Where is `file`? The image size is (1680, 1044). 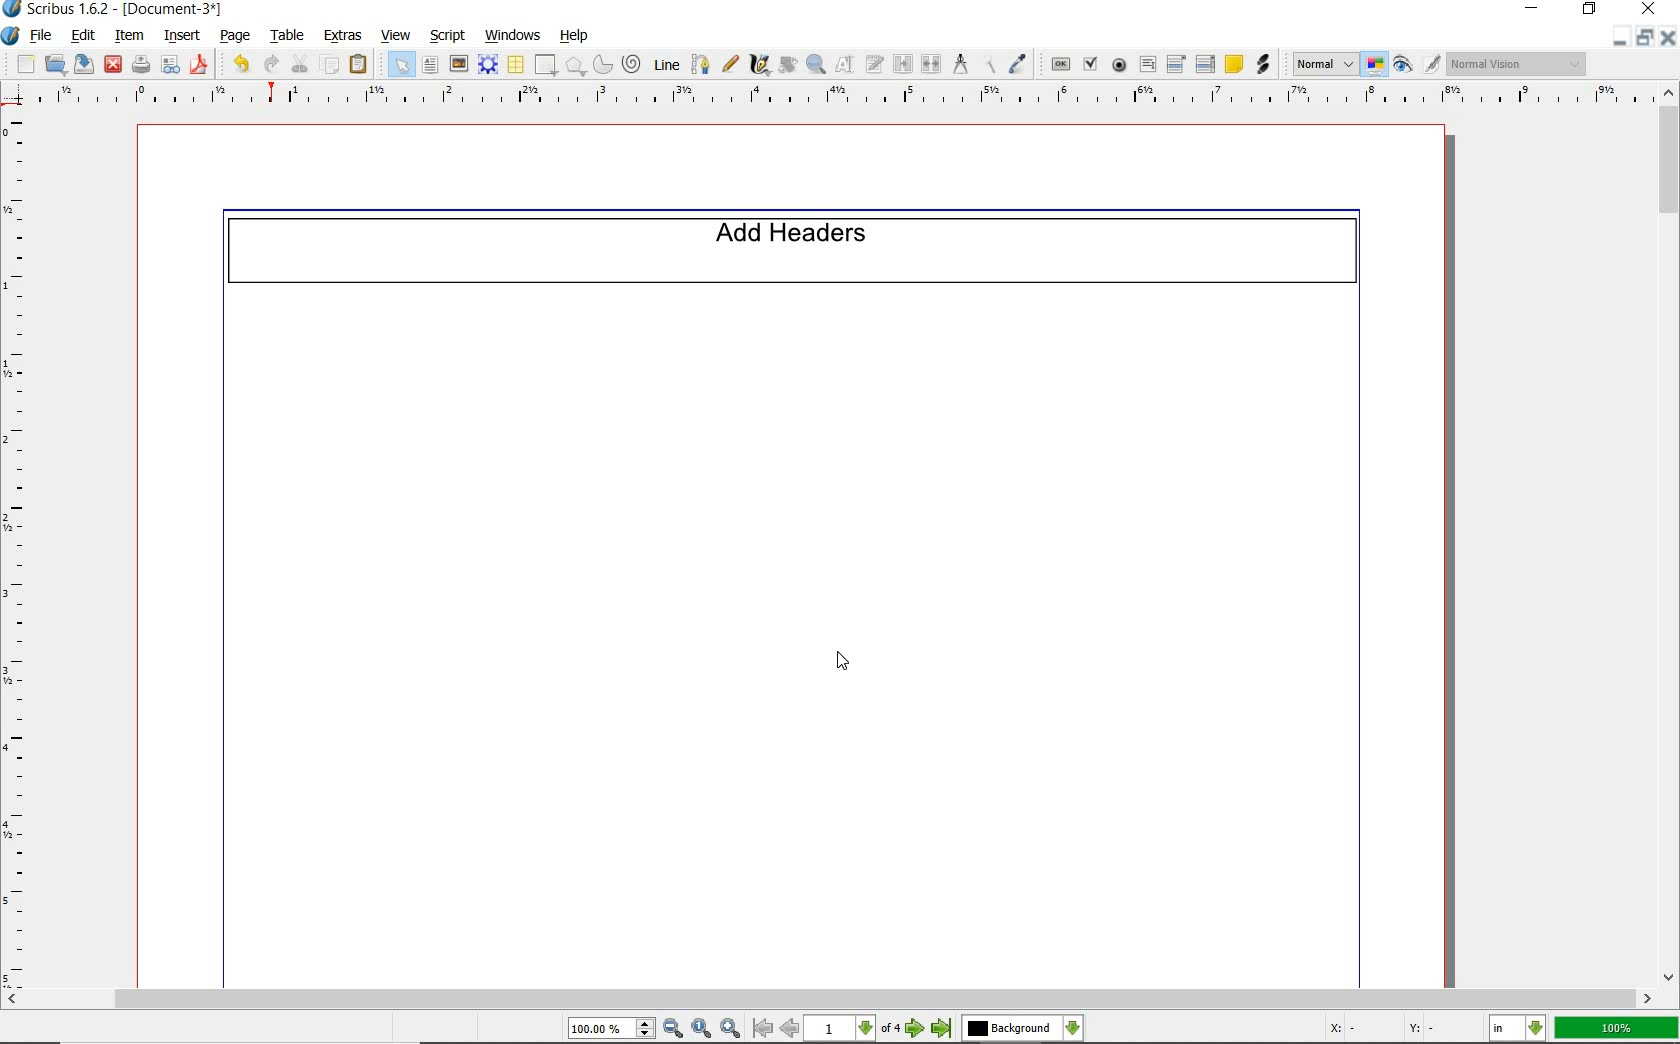 file is located at coordinates (43, 36).